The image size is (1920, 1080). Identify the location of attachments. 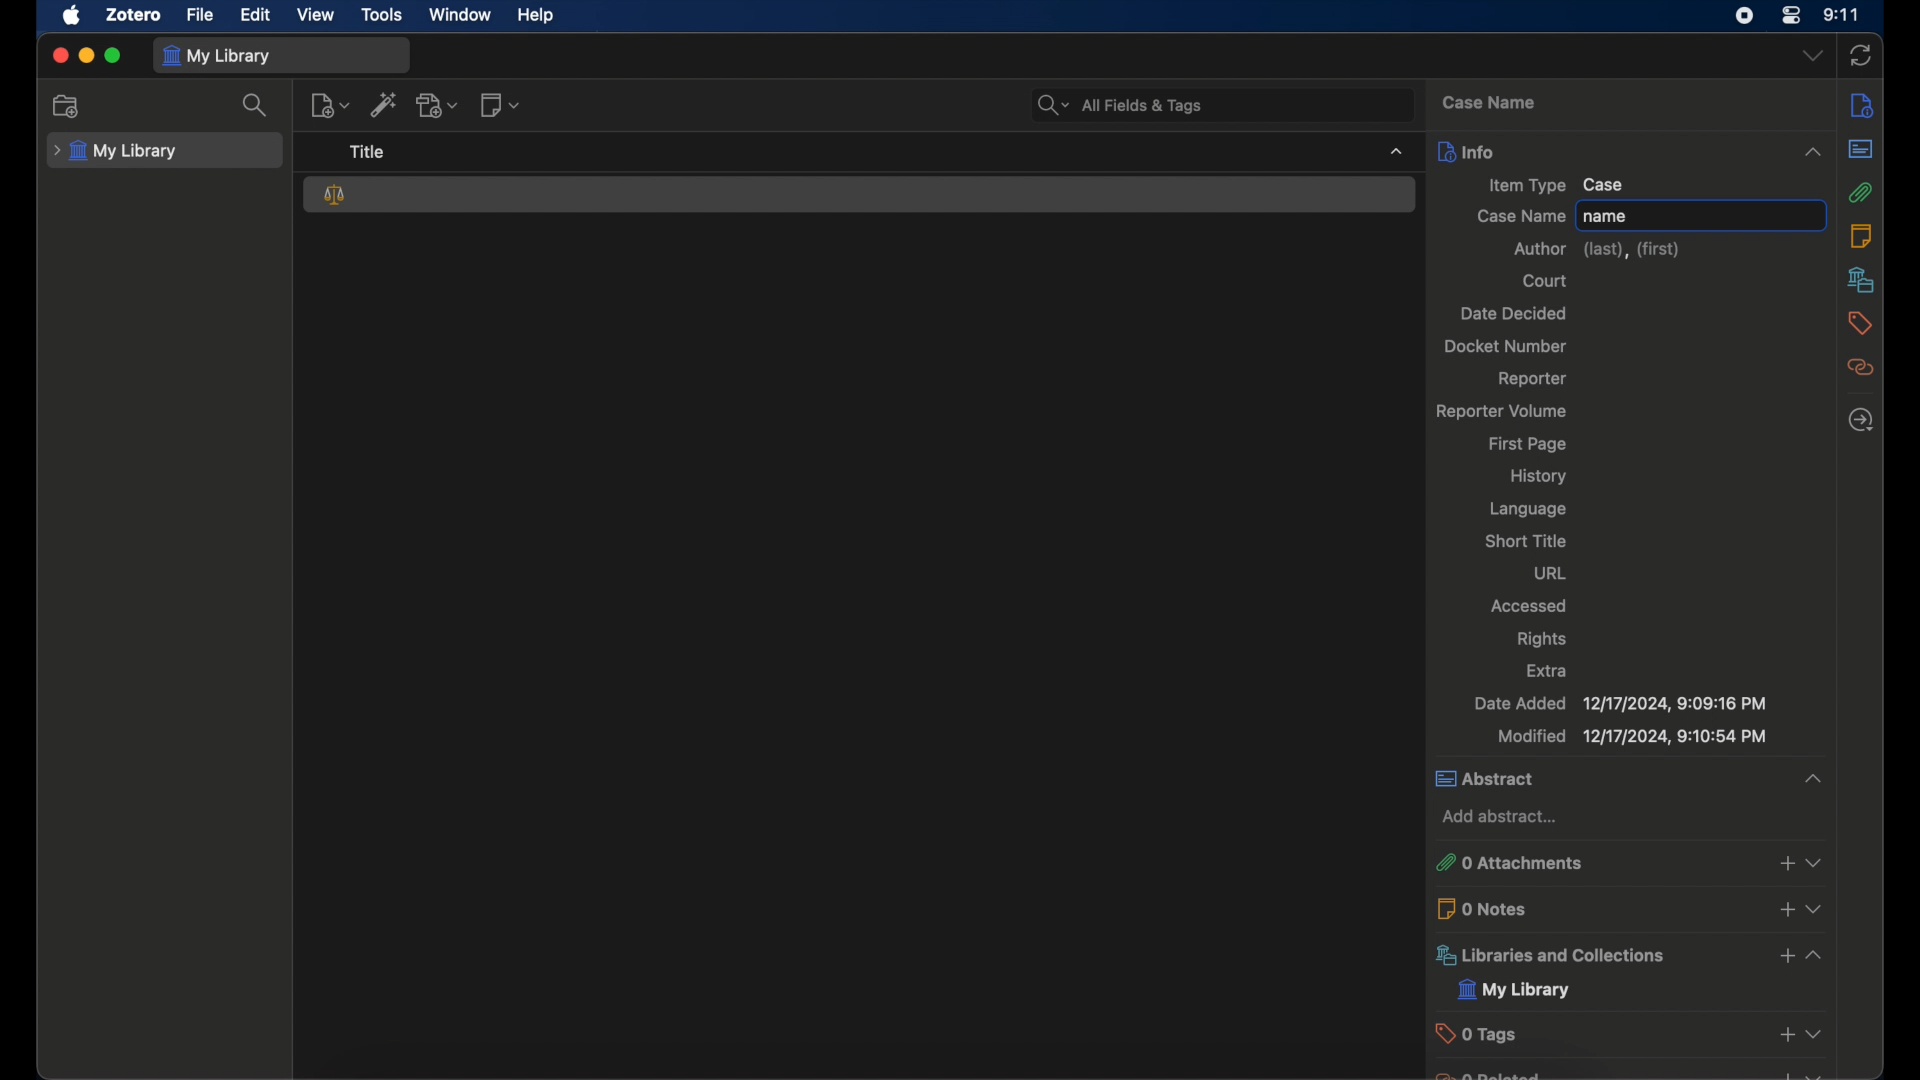
(1860, 193).